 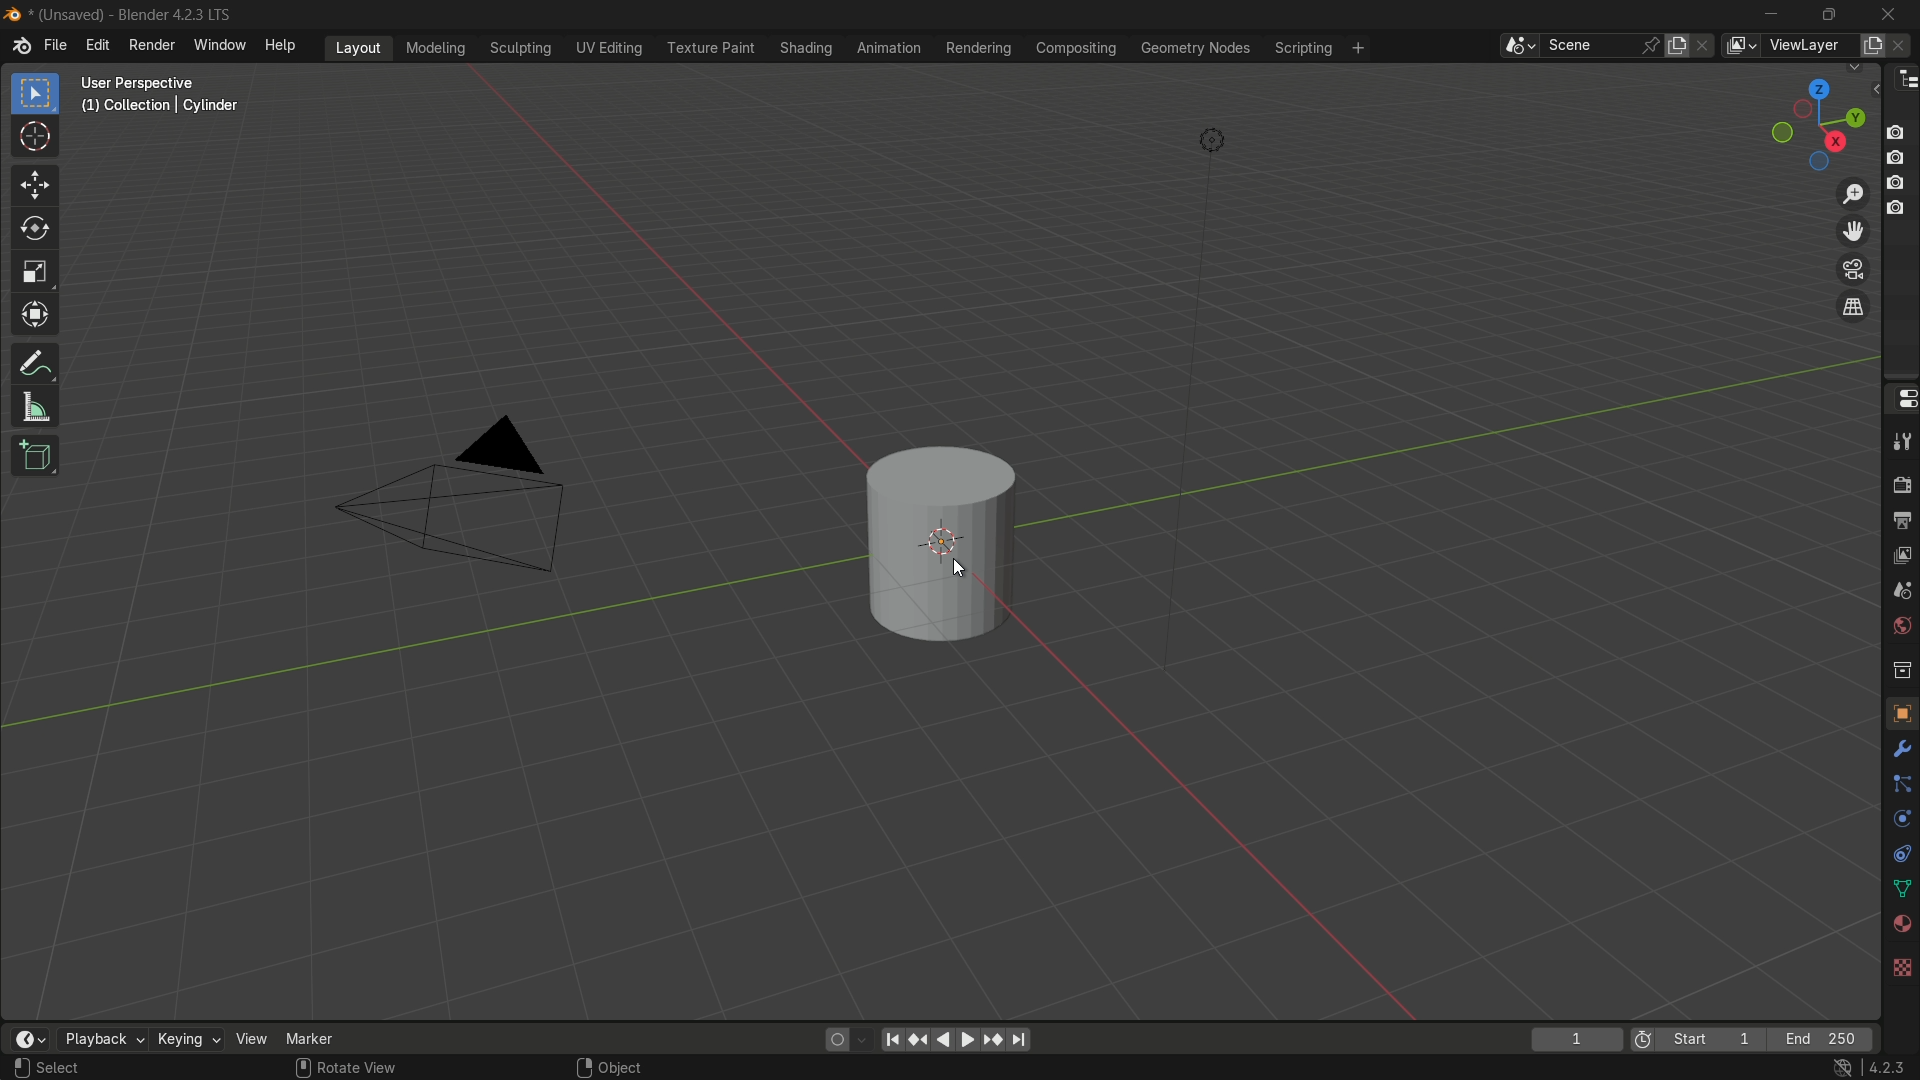 I want to click on sculpting, so click(x=521, y=48).